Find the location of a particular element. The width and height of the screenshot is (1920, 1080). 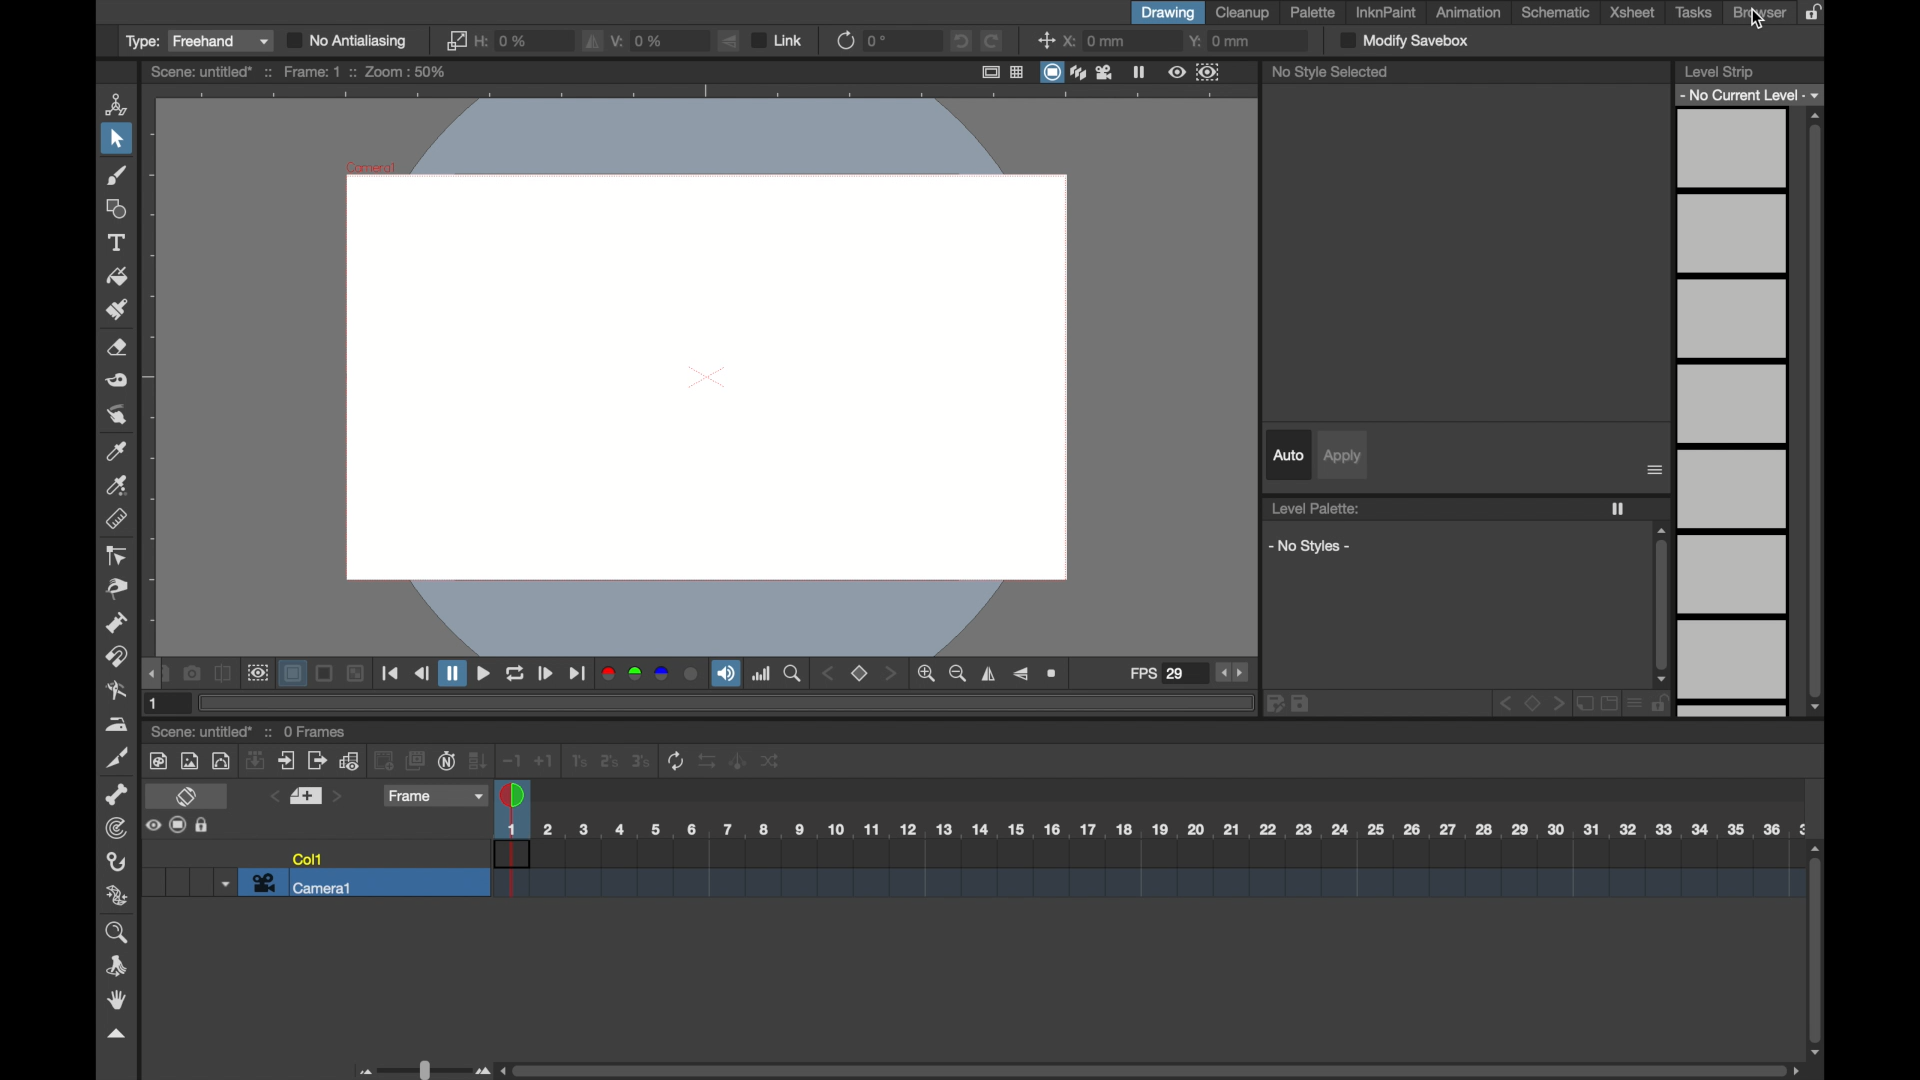

view is located at coordinates (1175, 73).